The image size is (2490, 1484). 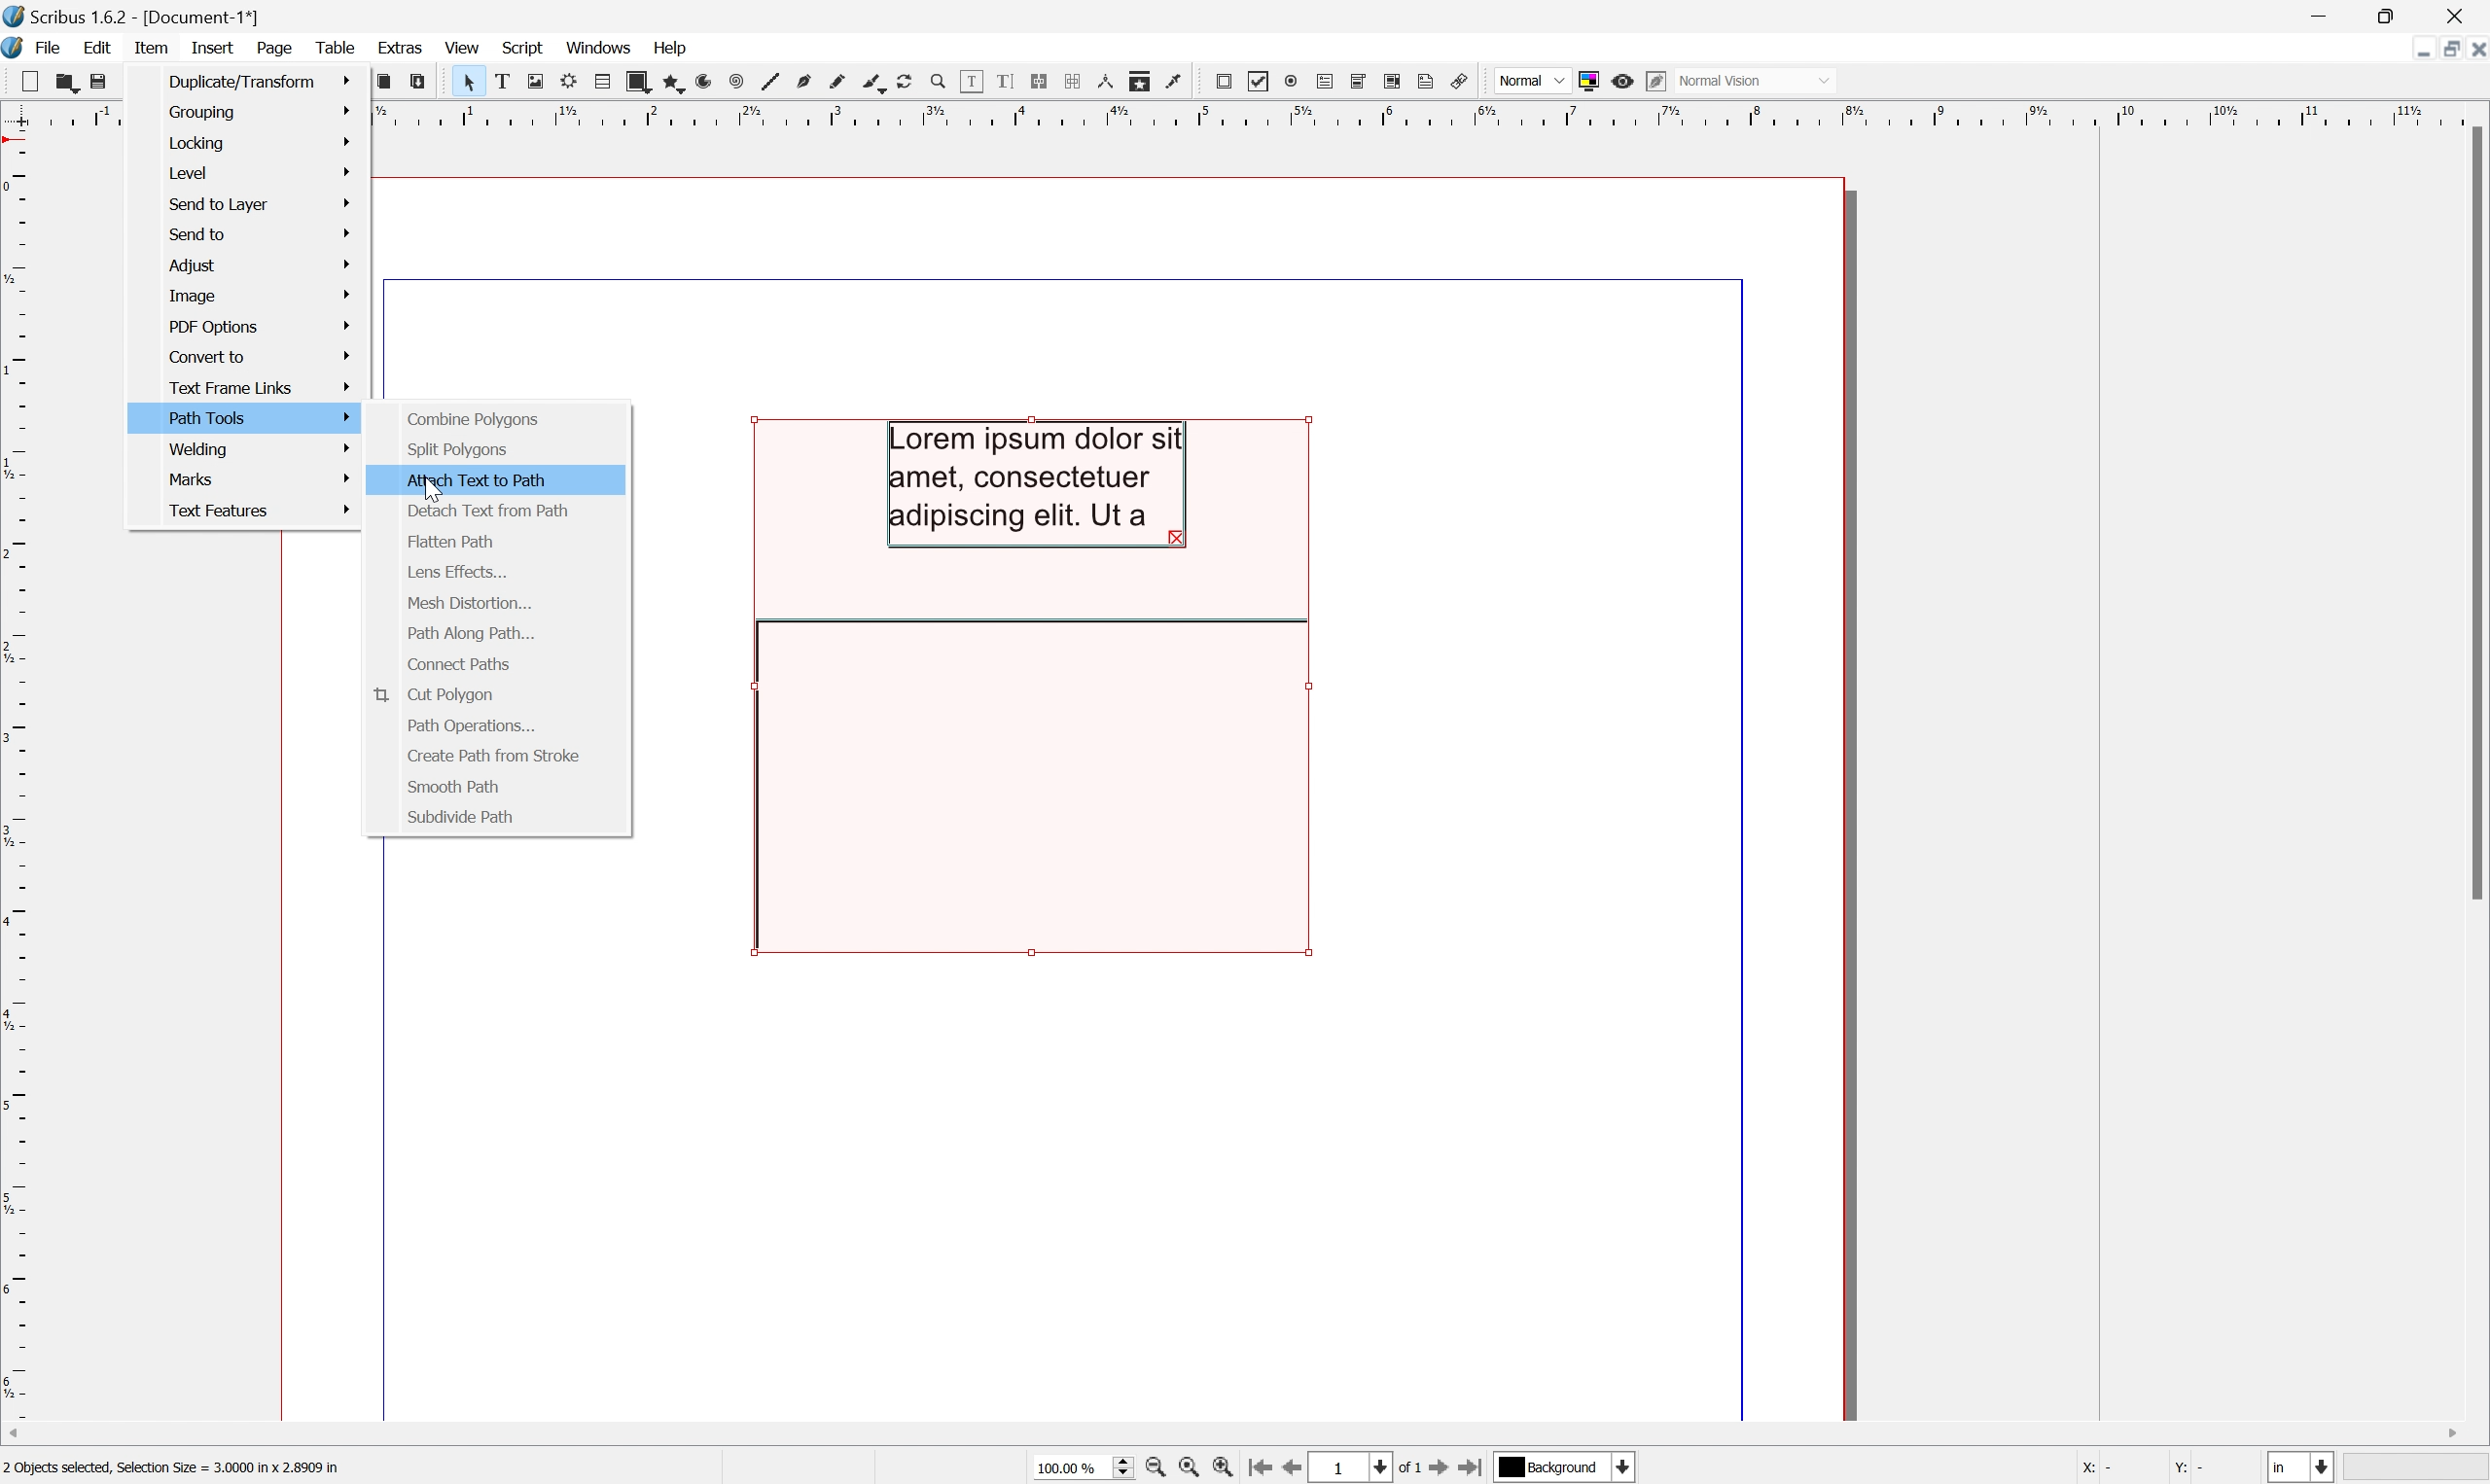 I want to click on Path tools, so click(x=257, y=417).